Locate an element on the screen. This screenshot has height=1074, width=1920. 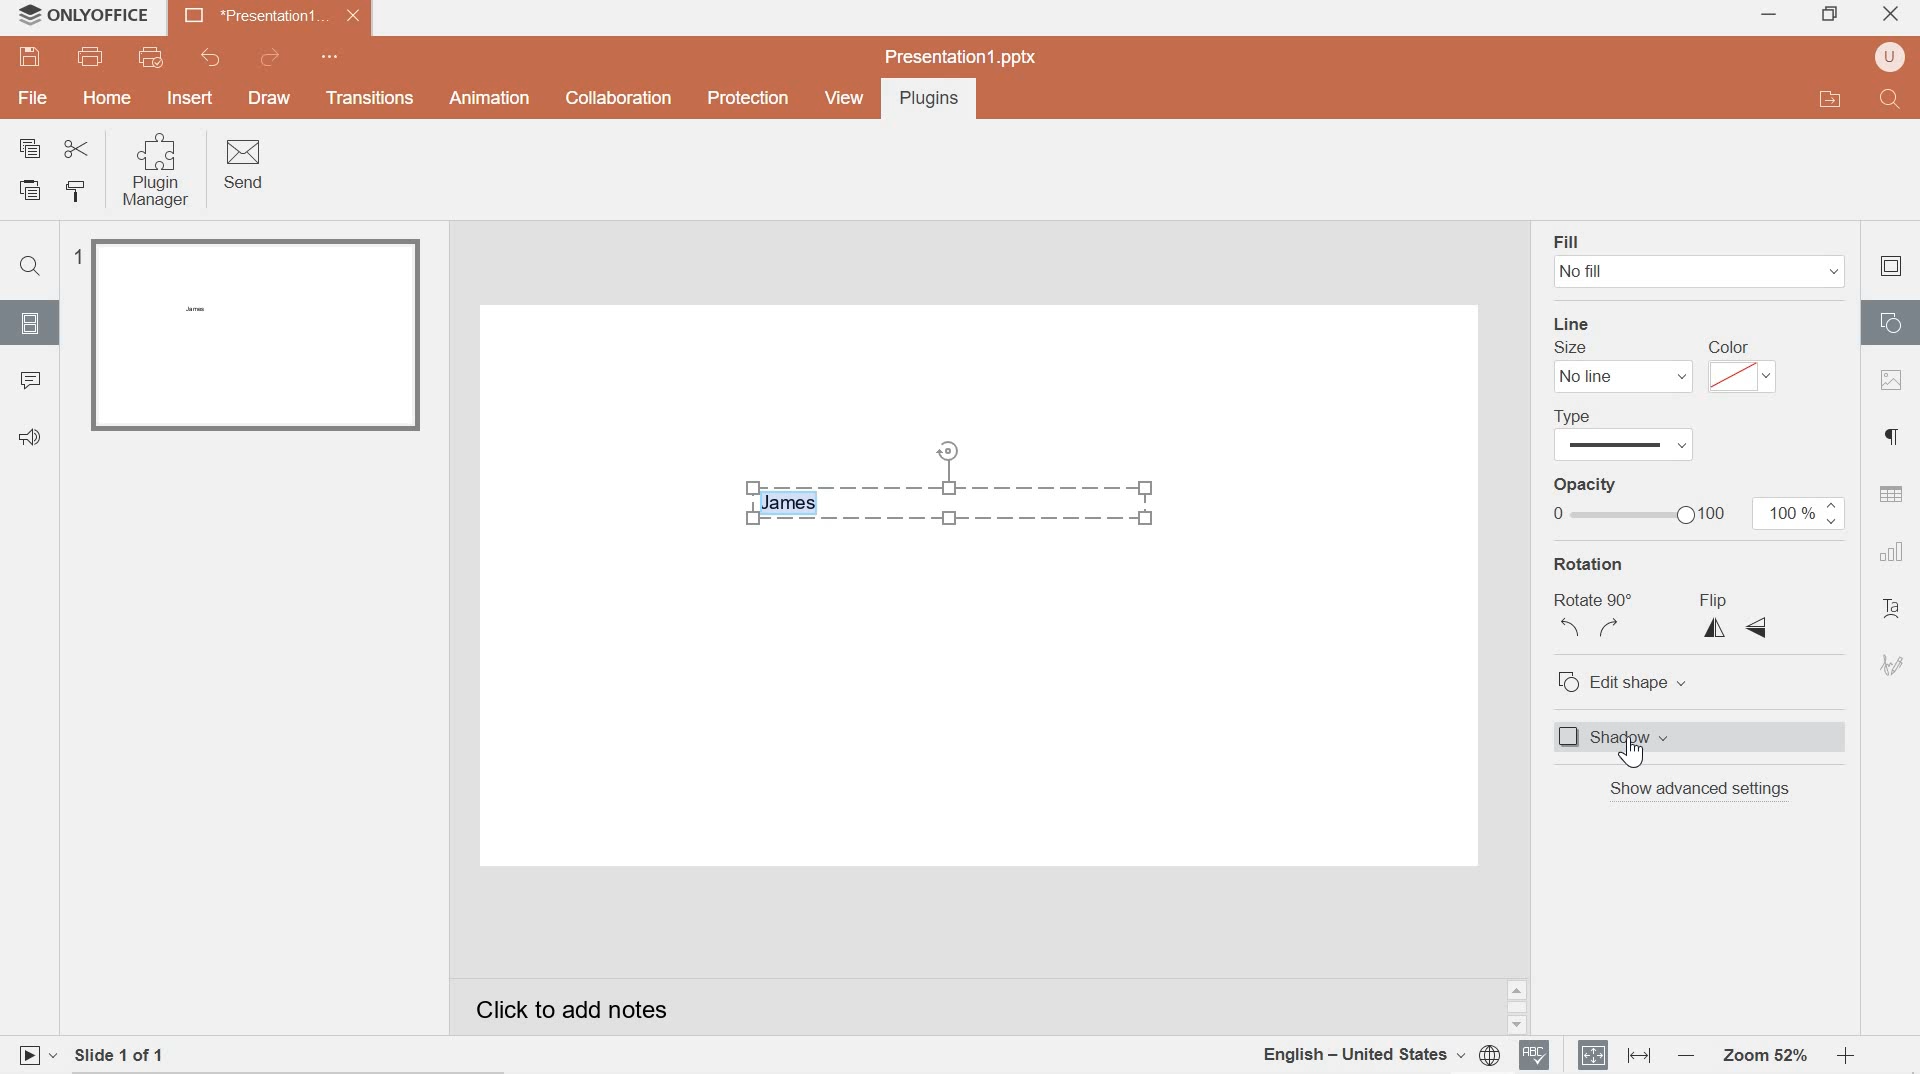
system logo is located at coordinates (28, 15).